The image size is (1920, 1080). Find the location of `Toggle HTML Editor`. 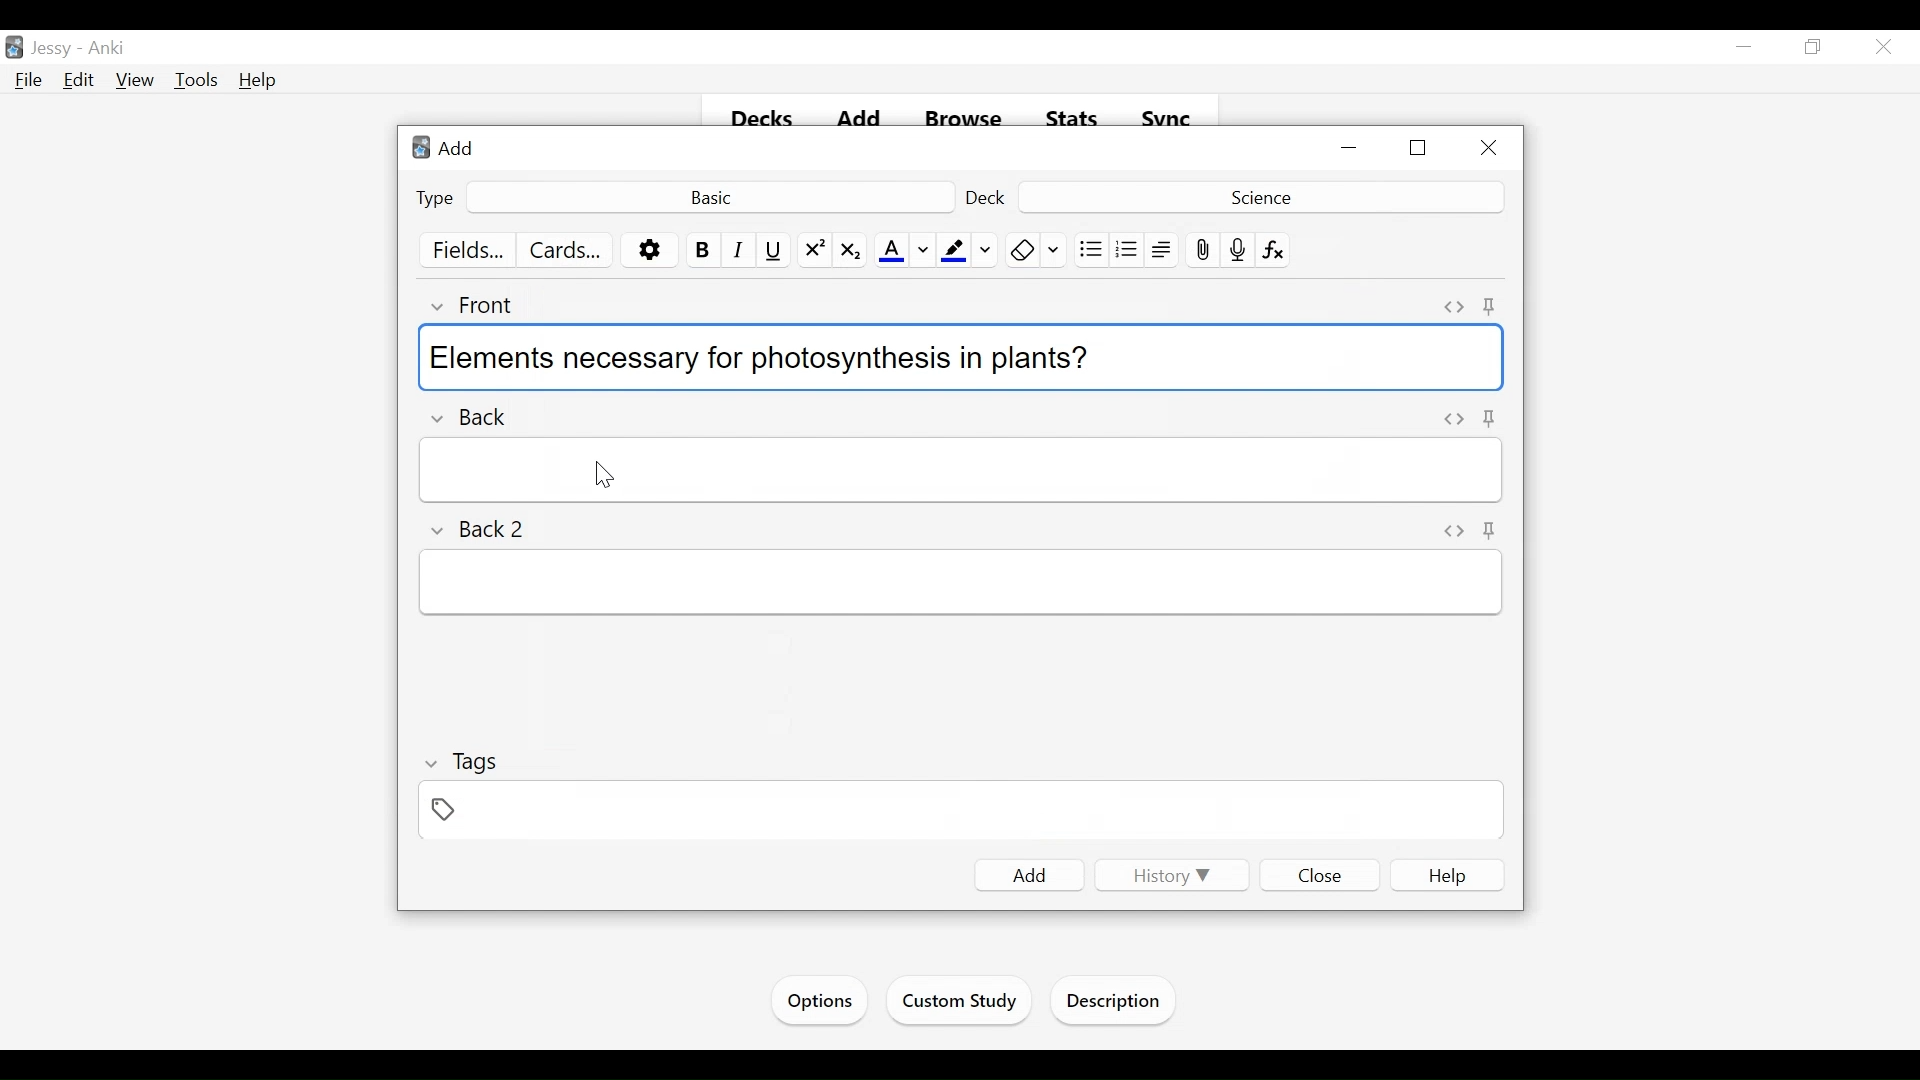

Toggle HTML Editor is located at coordinates (1455, 419).